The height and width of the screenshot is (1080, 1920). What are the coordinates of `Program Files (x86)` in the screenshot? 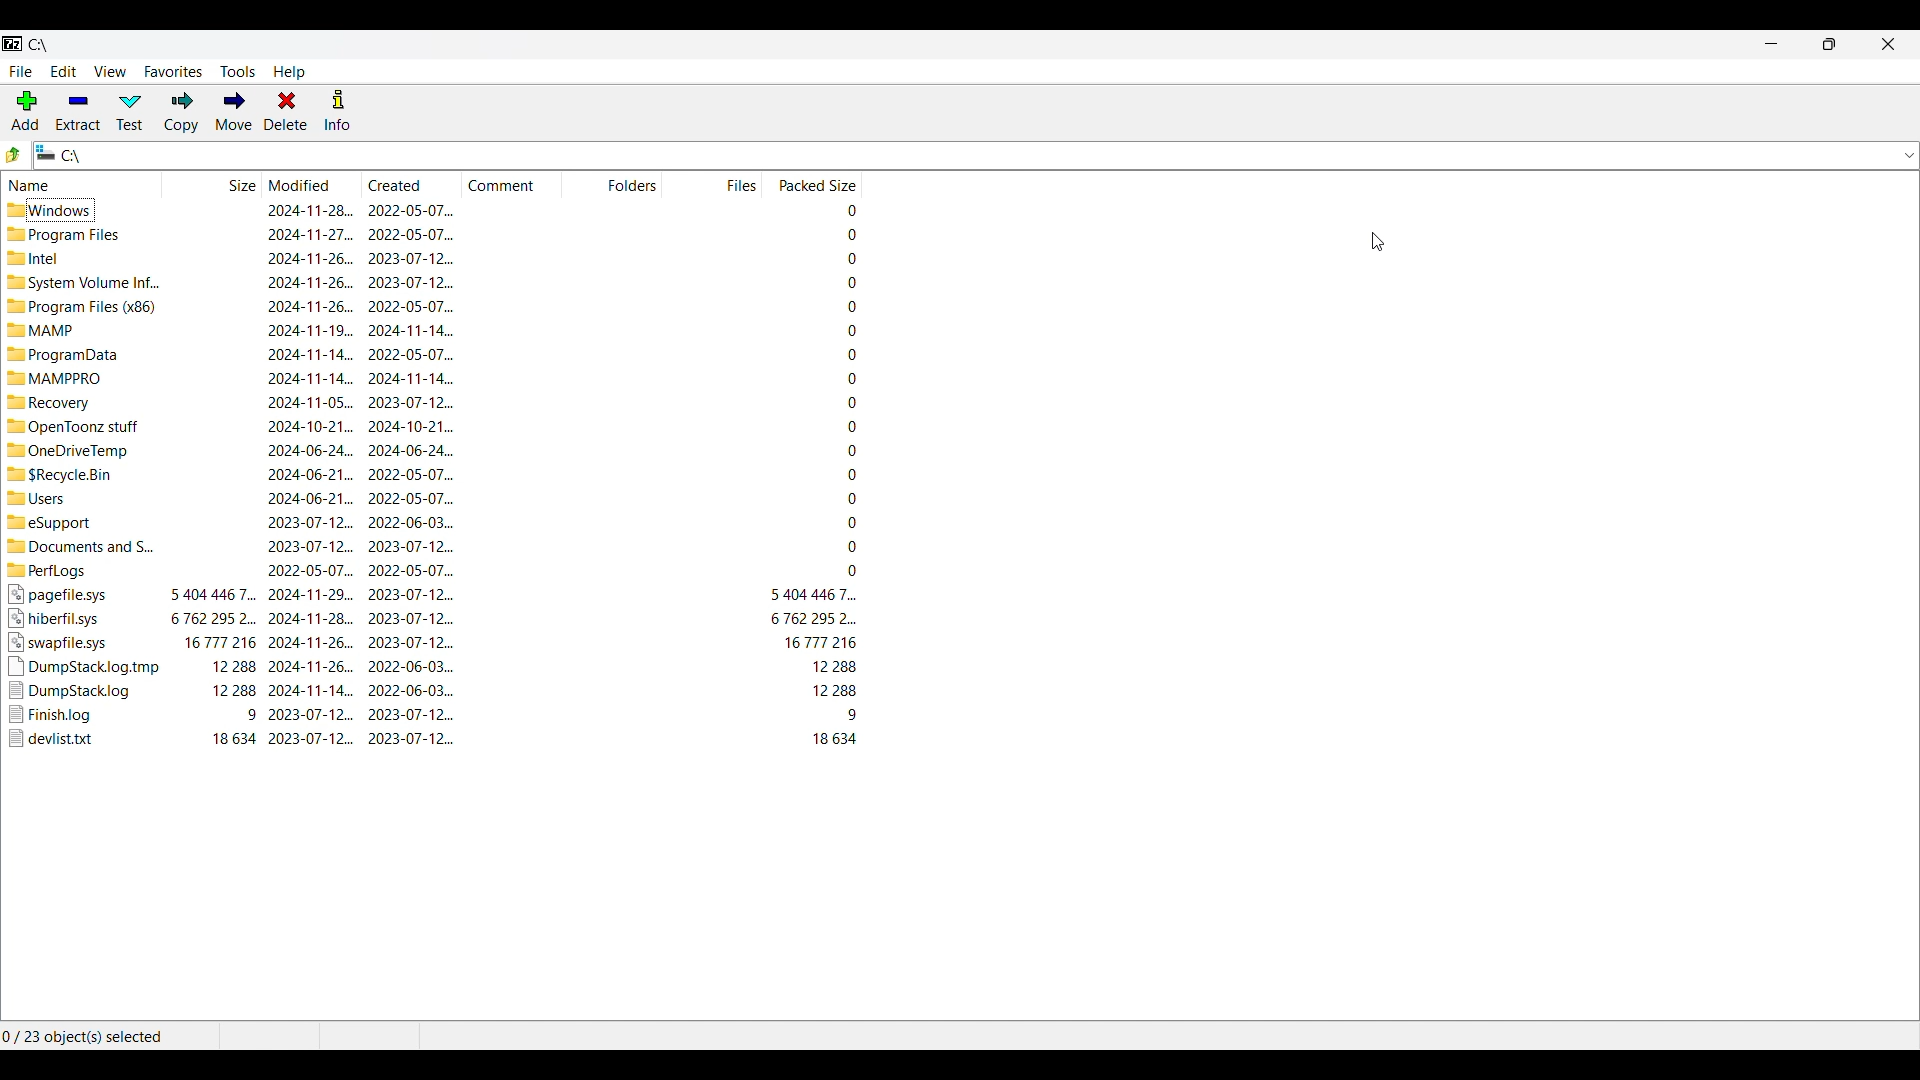 It's located at (80, 305).